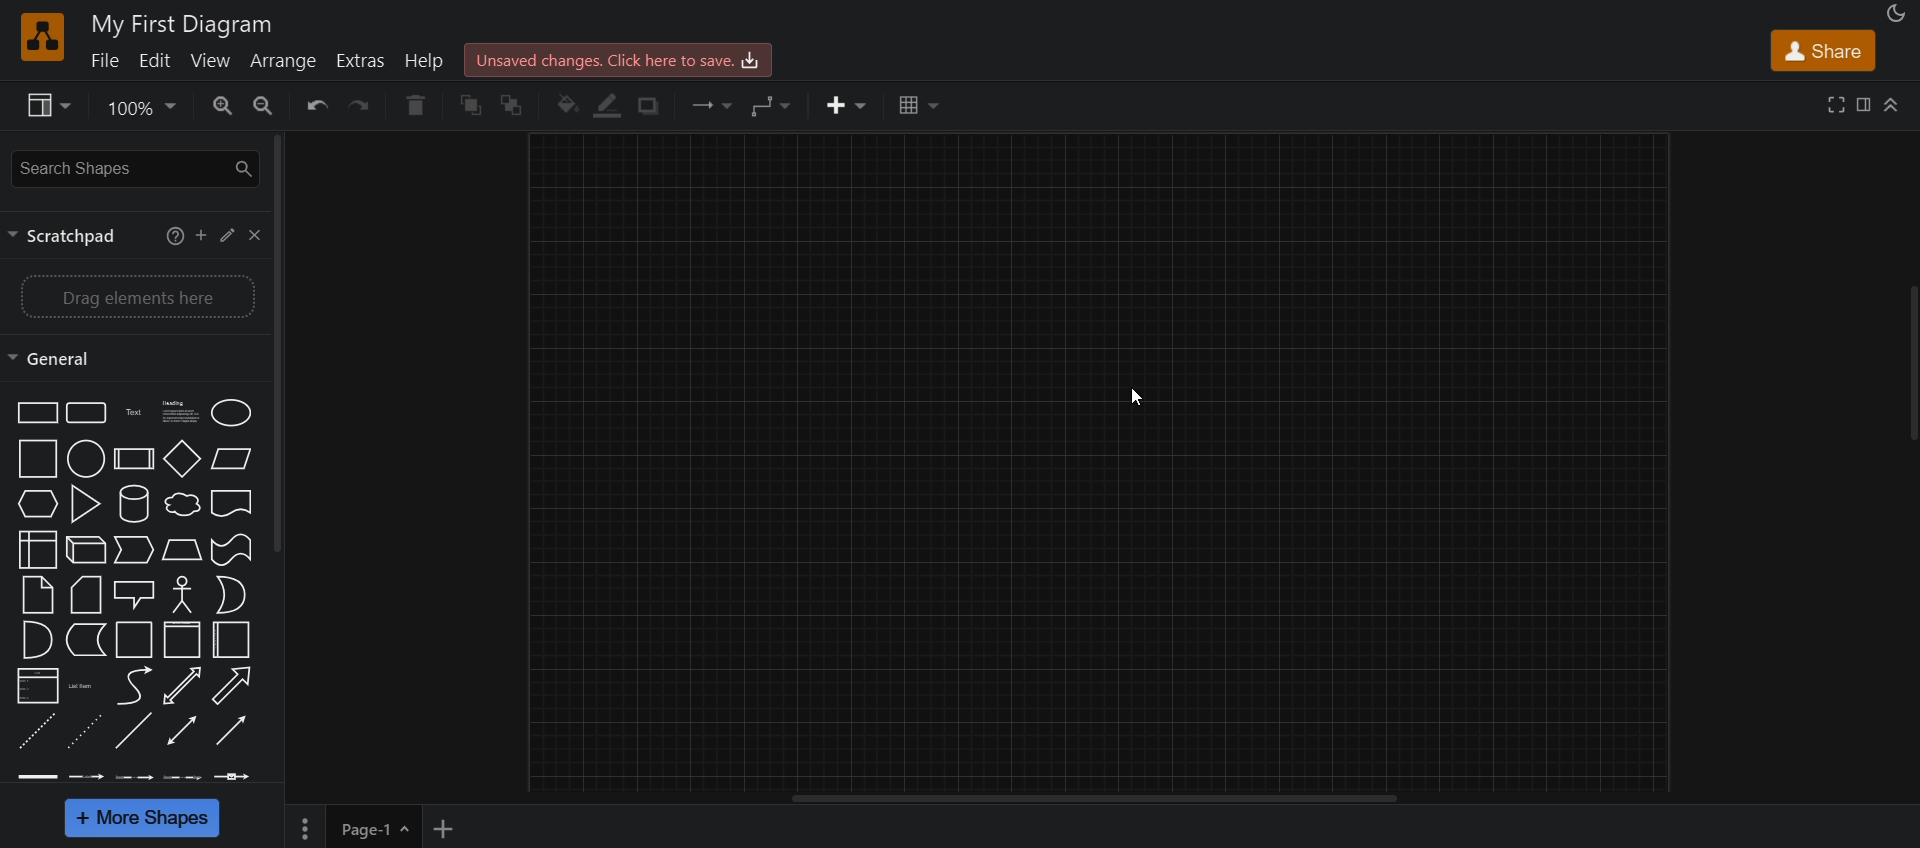 The height and width of the screenshot is (848, 1920). What do you see at coordinates (160, 62) in the screenshot?
I see `edit` at bounding box center [160, 62].